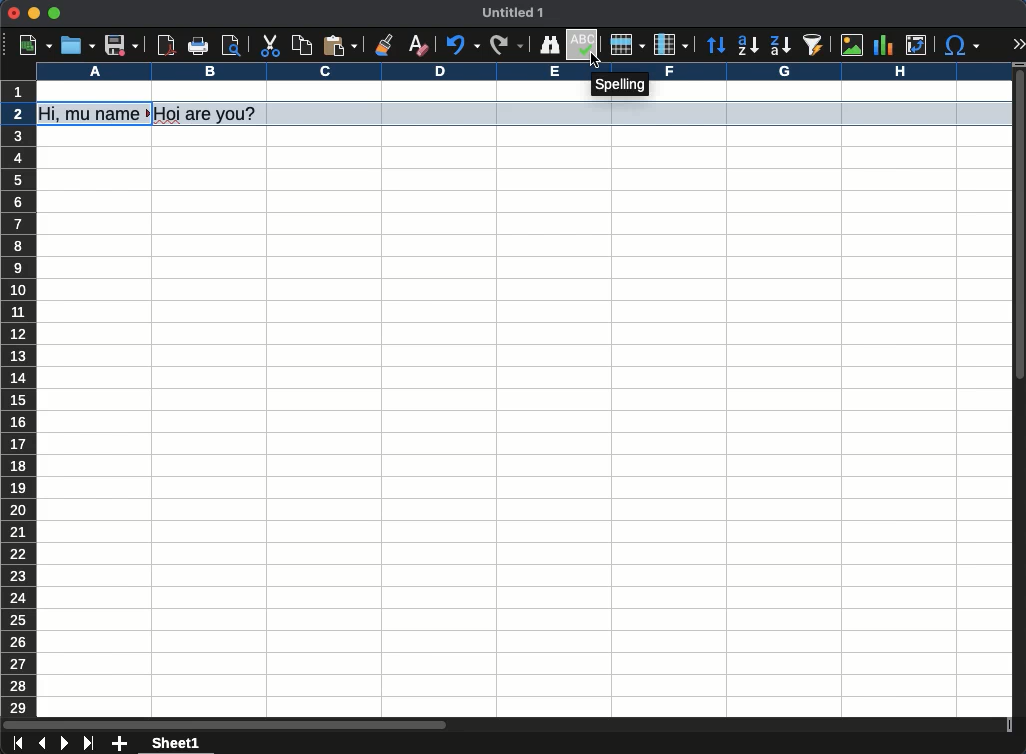  I want to click on sort, so click(814, 45).